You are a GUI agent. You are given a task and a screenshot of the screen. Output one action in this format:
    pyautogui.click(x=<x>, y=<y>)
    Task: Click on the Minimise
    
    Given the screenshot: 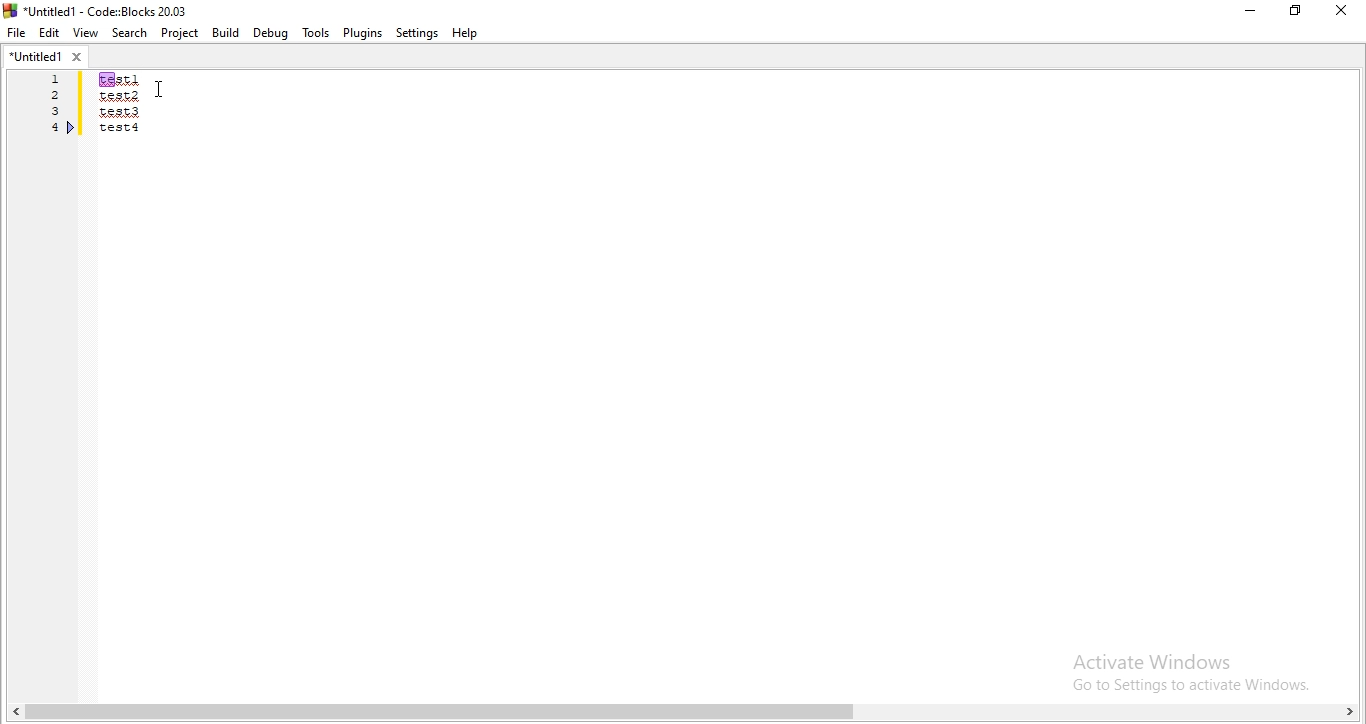 What is the action you would take?
    pyautogui.click(x=1248, y=14)
    